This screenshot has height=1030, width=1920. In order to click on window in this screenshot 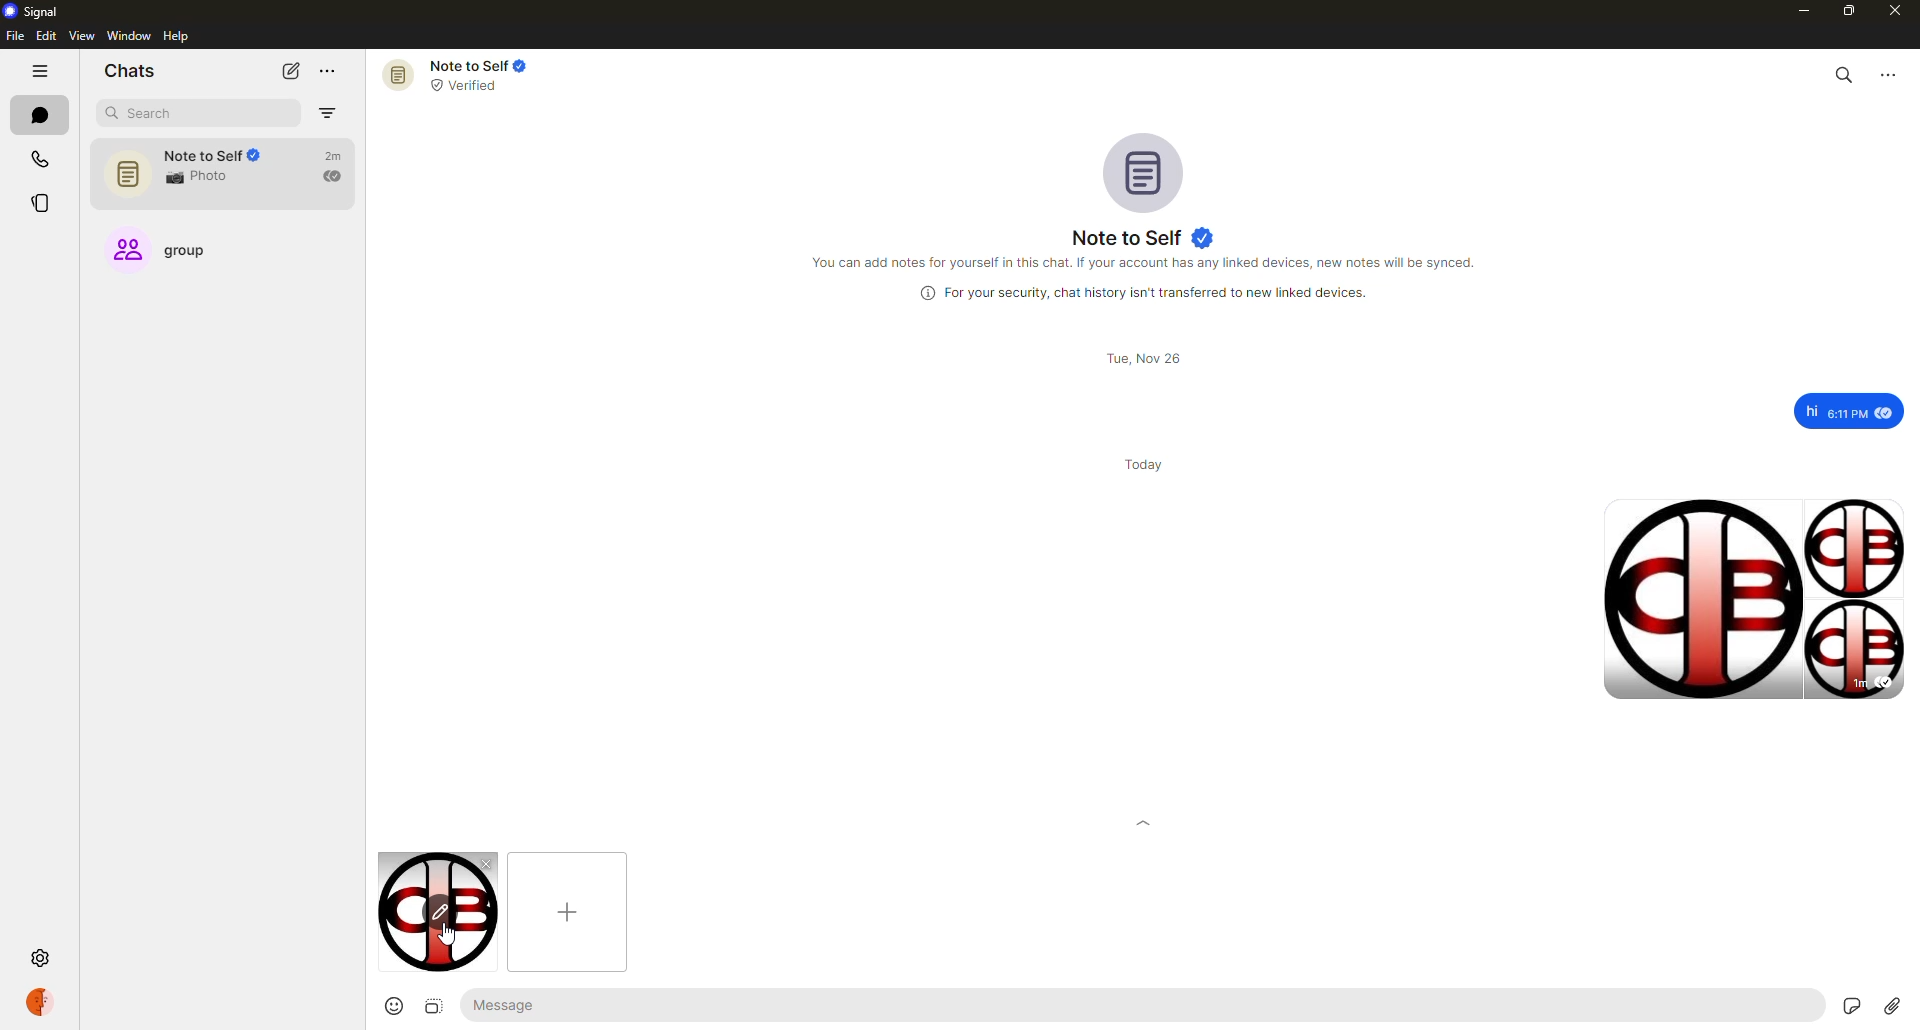, I will do `click(129, 37)`.